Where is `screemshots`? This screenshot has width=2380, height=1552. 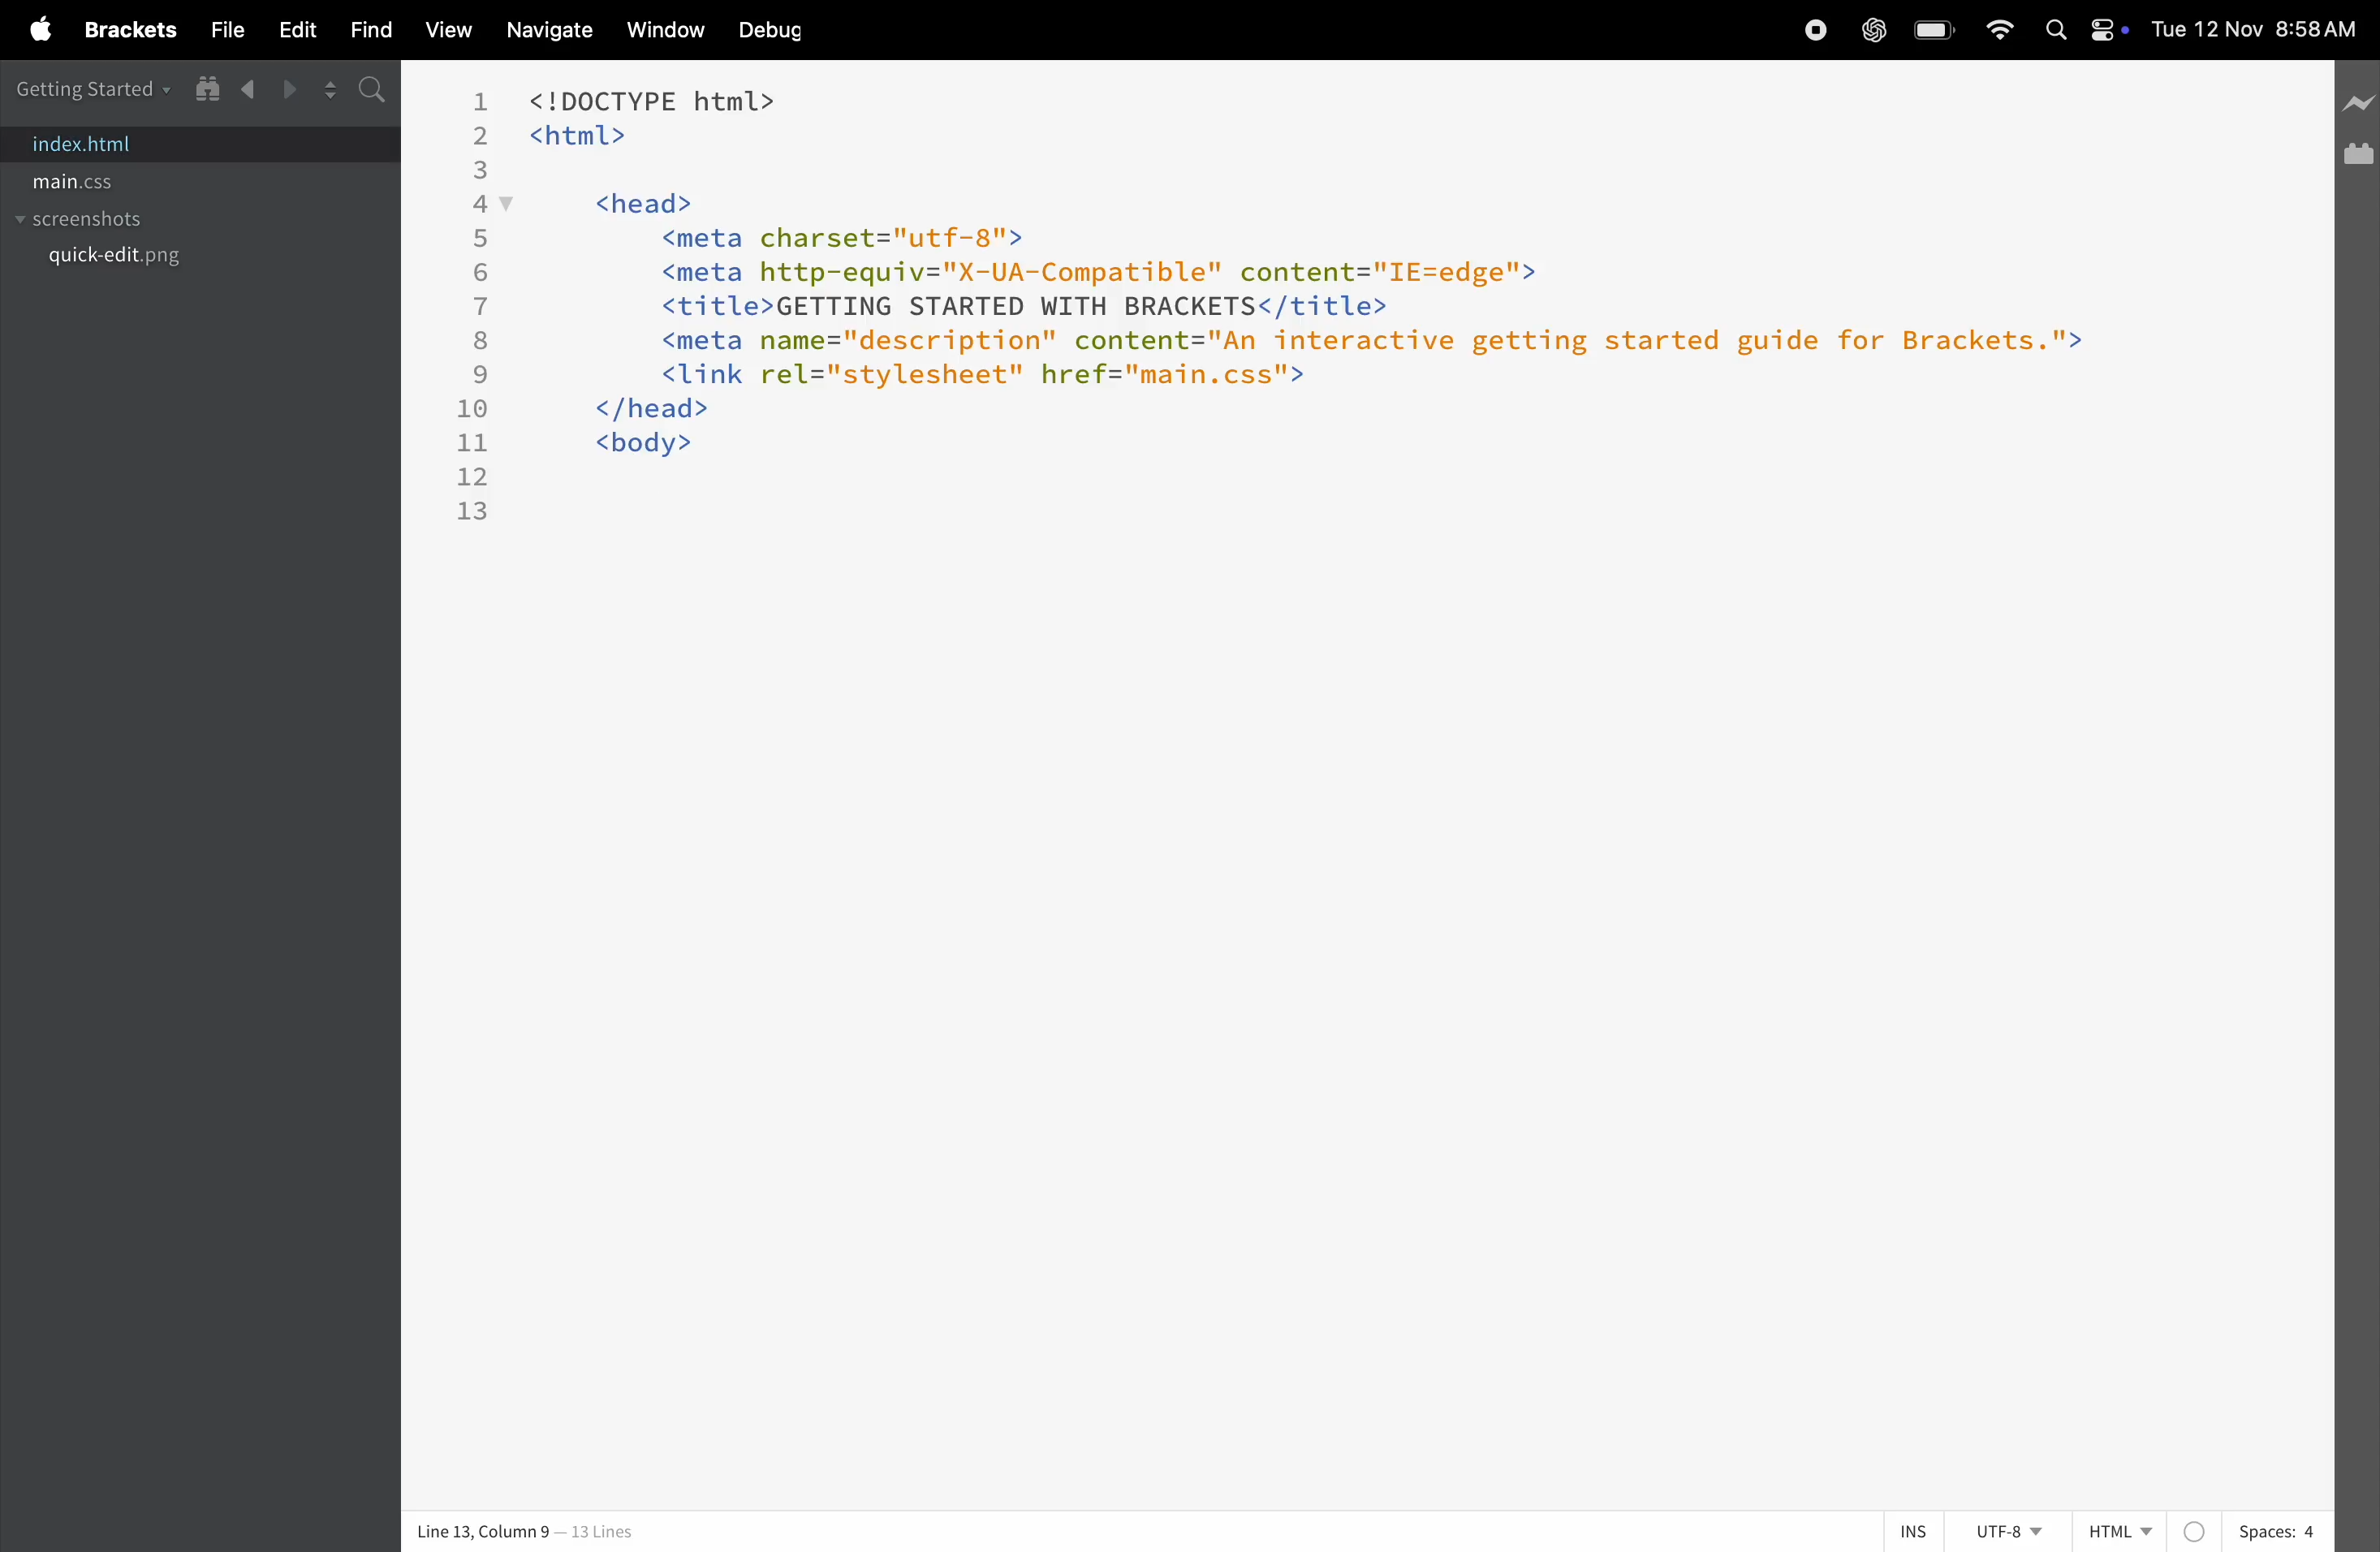
screemshots is located at coordinates (121, 222).